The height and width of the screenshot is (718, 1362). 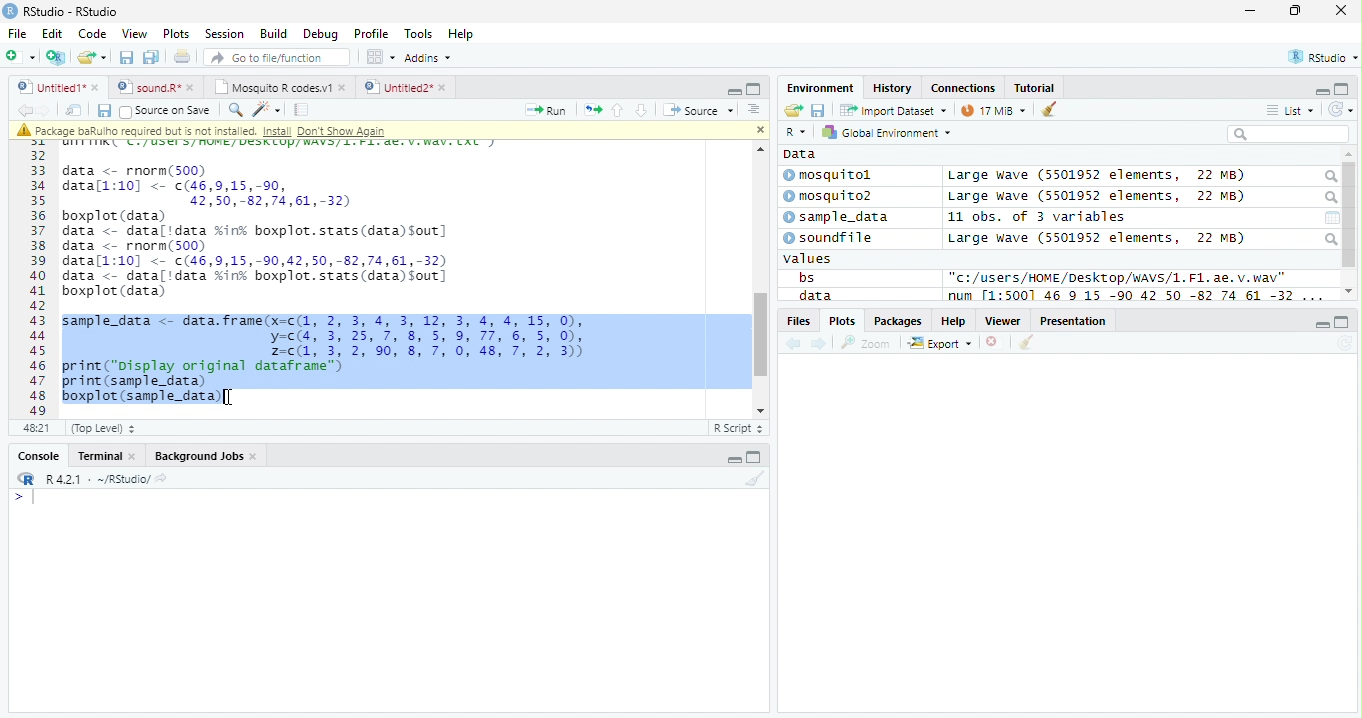 I want to click on num (1:5001 46 9 15 -90 42 50 -82 74 61 -32 ..., so click(x=1138, y=296).